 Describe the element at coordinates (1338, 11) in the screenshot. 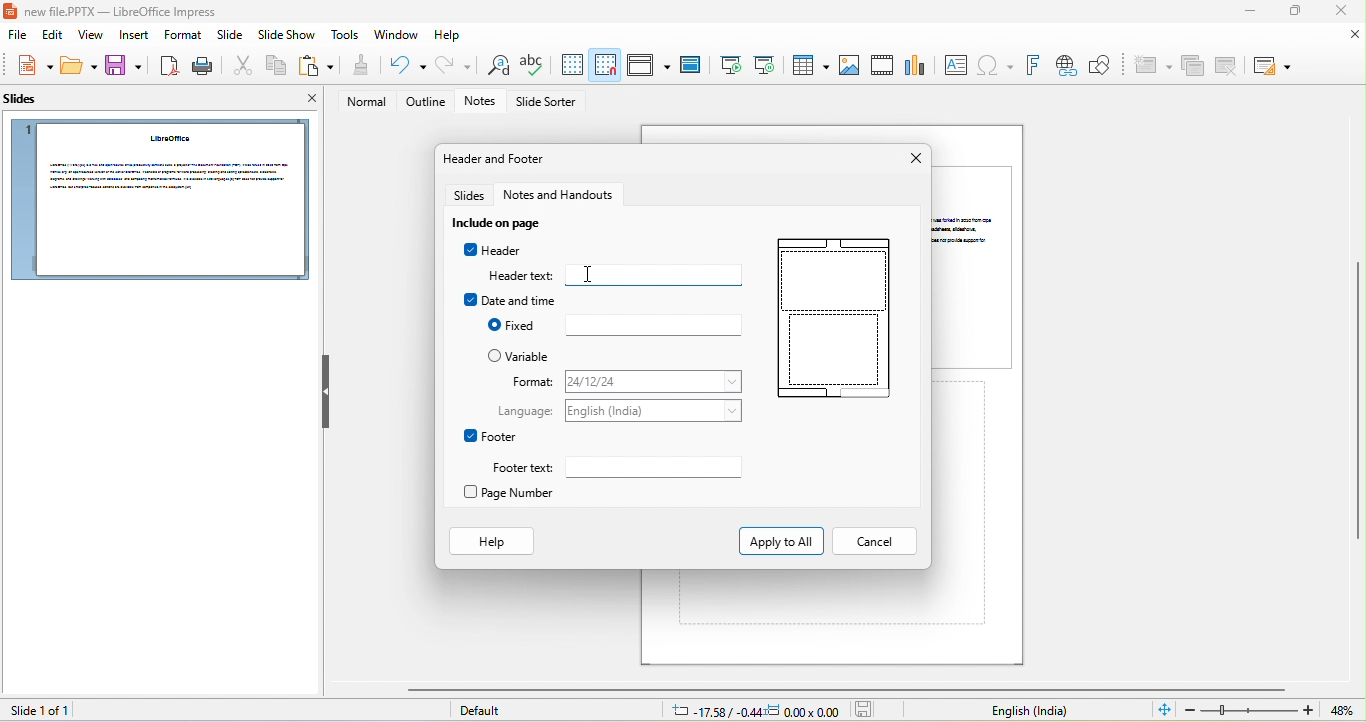

I see `close` at that location.